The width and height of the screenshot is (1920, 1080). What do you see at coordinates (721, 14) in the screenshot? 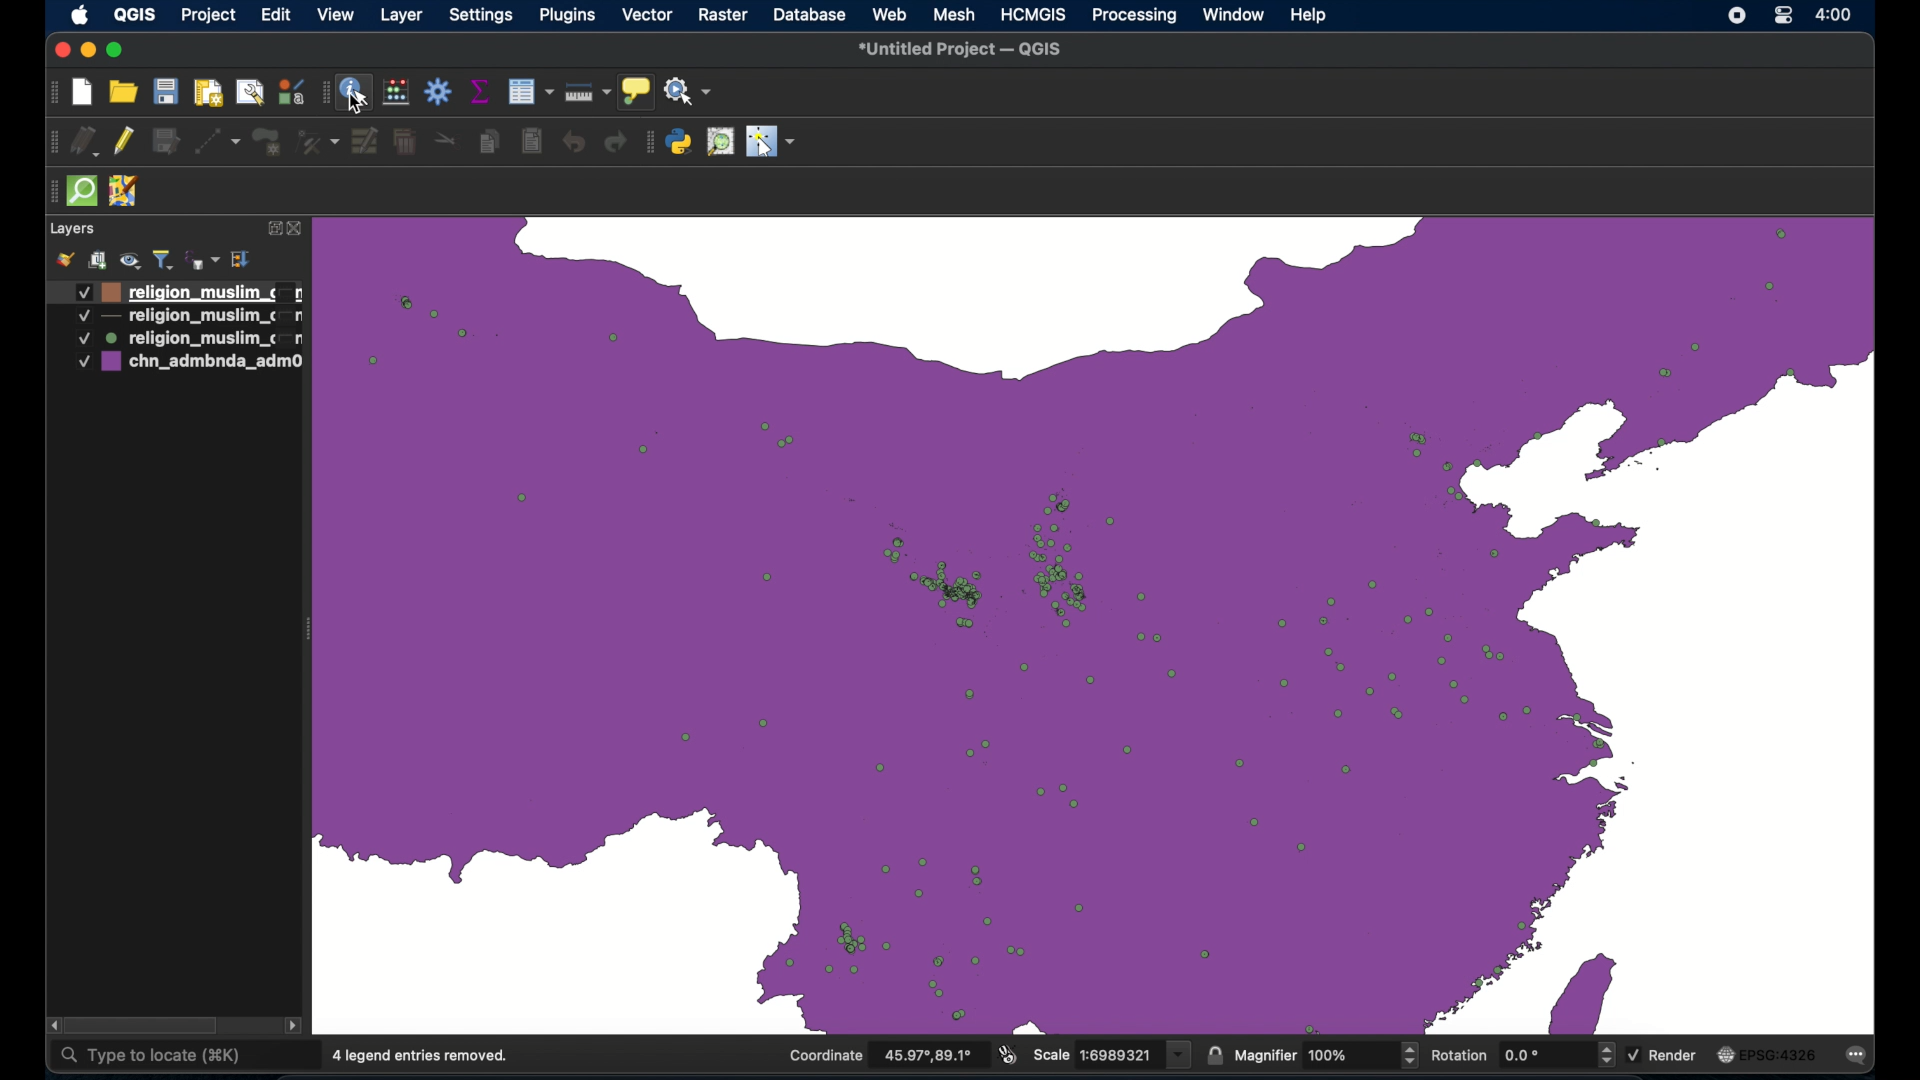
I see `raster` at bounding box center [721, 14].